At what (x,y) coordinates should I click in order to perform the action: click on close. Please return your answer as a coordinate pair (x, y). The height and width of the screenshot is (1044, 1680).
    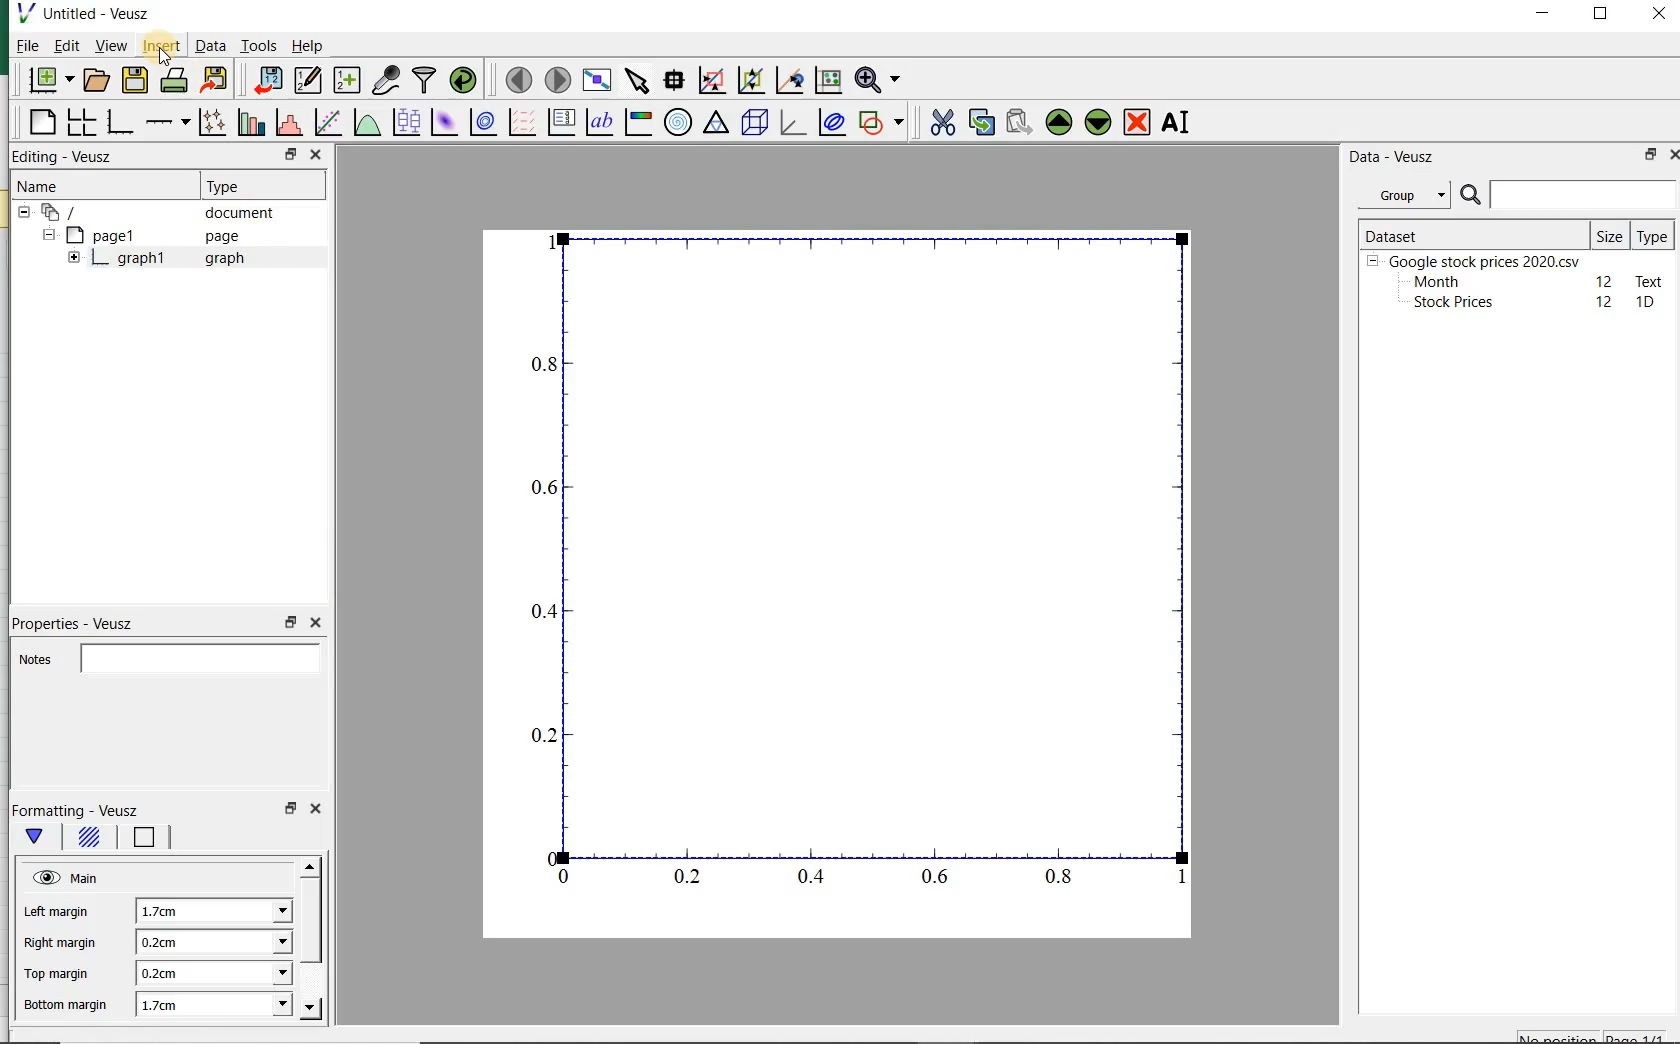
    Looking at the image, I should click on (314, 808).